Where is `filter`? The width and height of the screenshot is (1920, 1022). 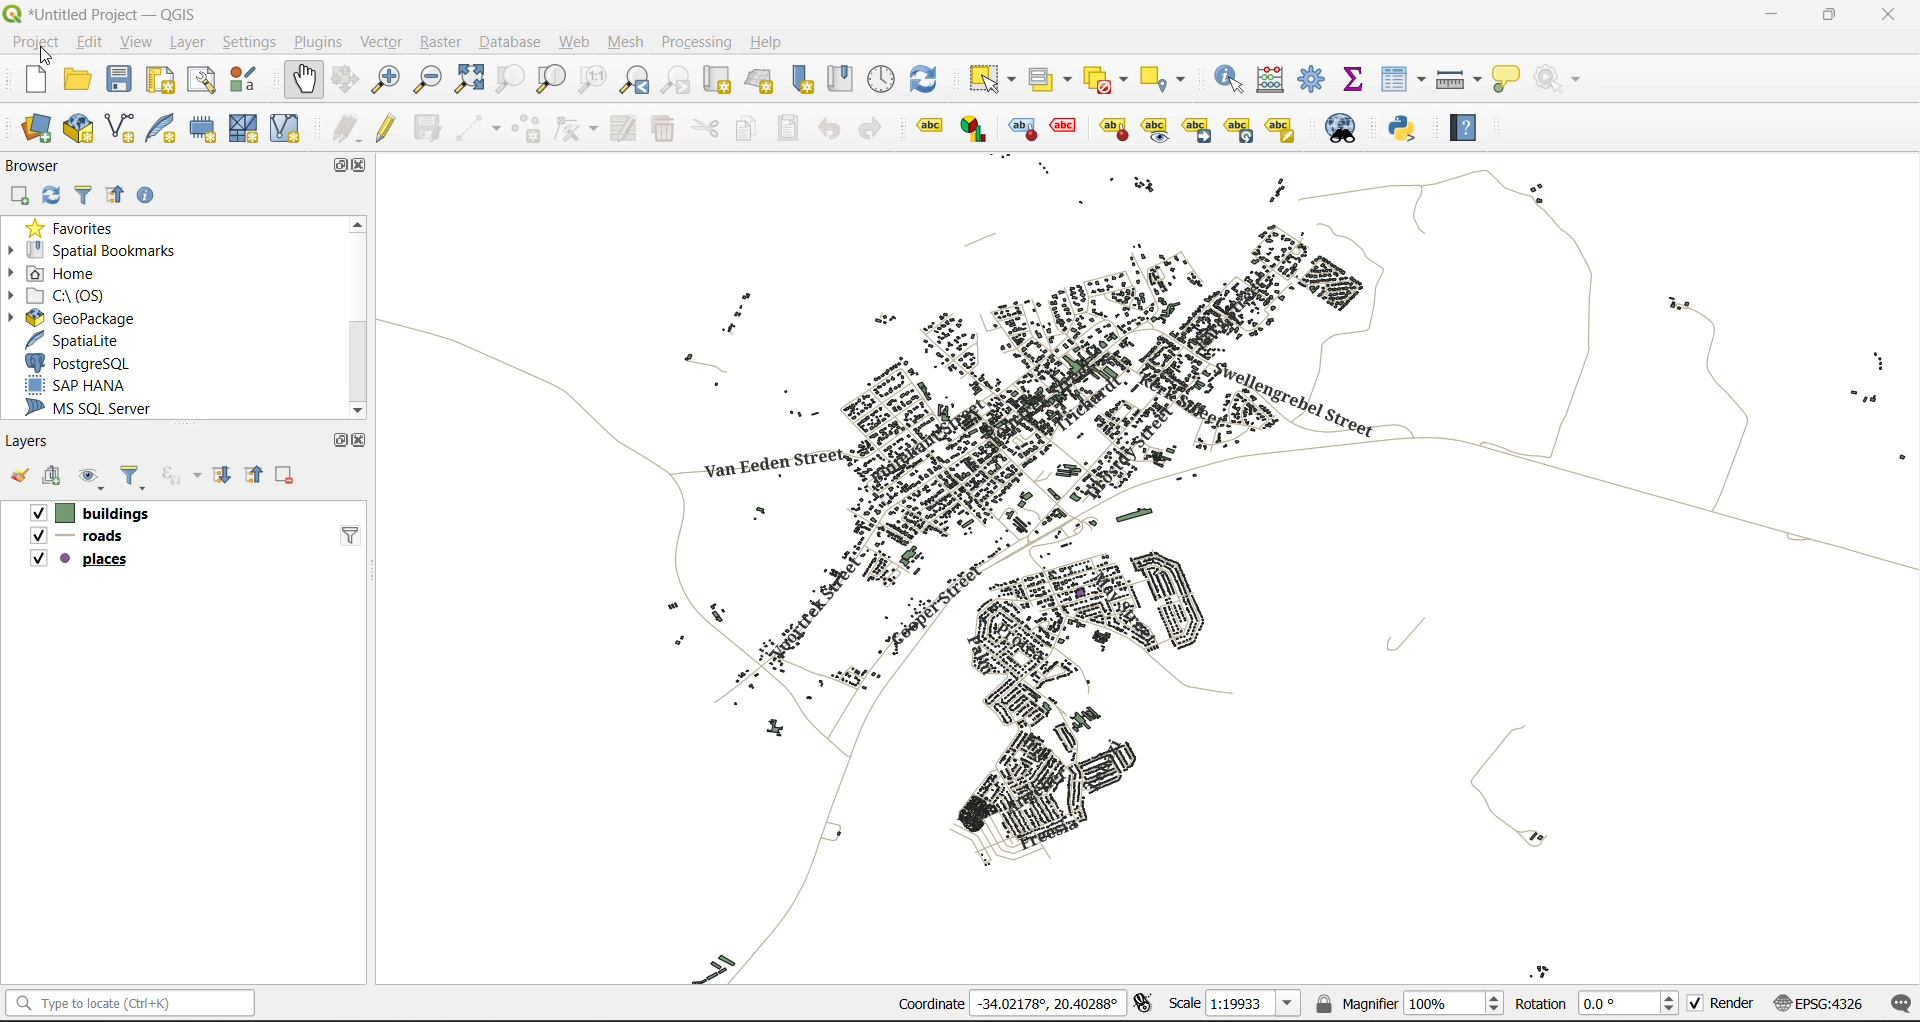
filter is located at coordinates (83, 198).